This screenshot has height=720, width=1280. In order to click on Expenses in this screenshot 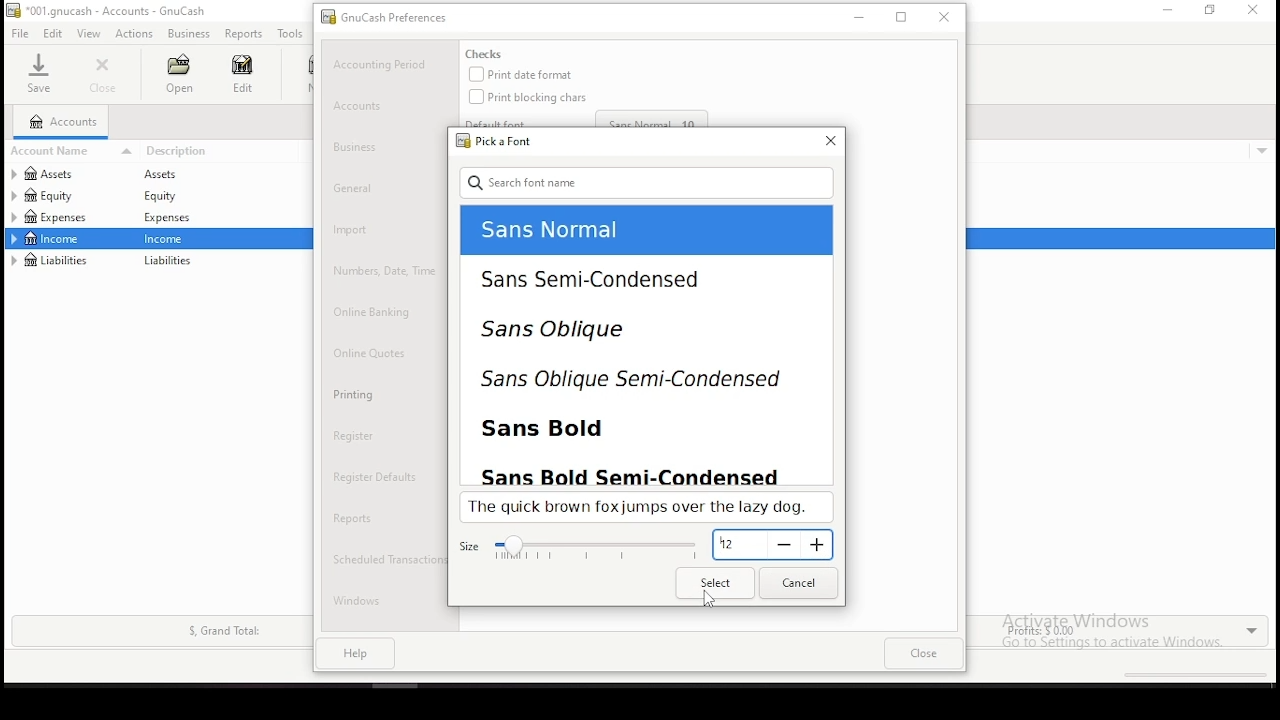, I will do `click(165, 219)`.